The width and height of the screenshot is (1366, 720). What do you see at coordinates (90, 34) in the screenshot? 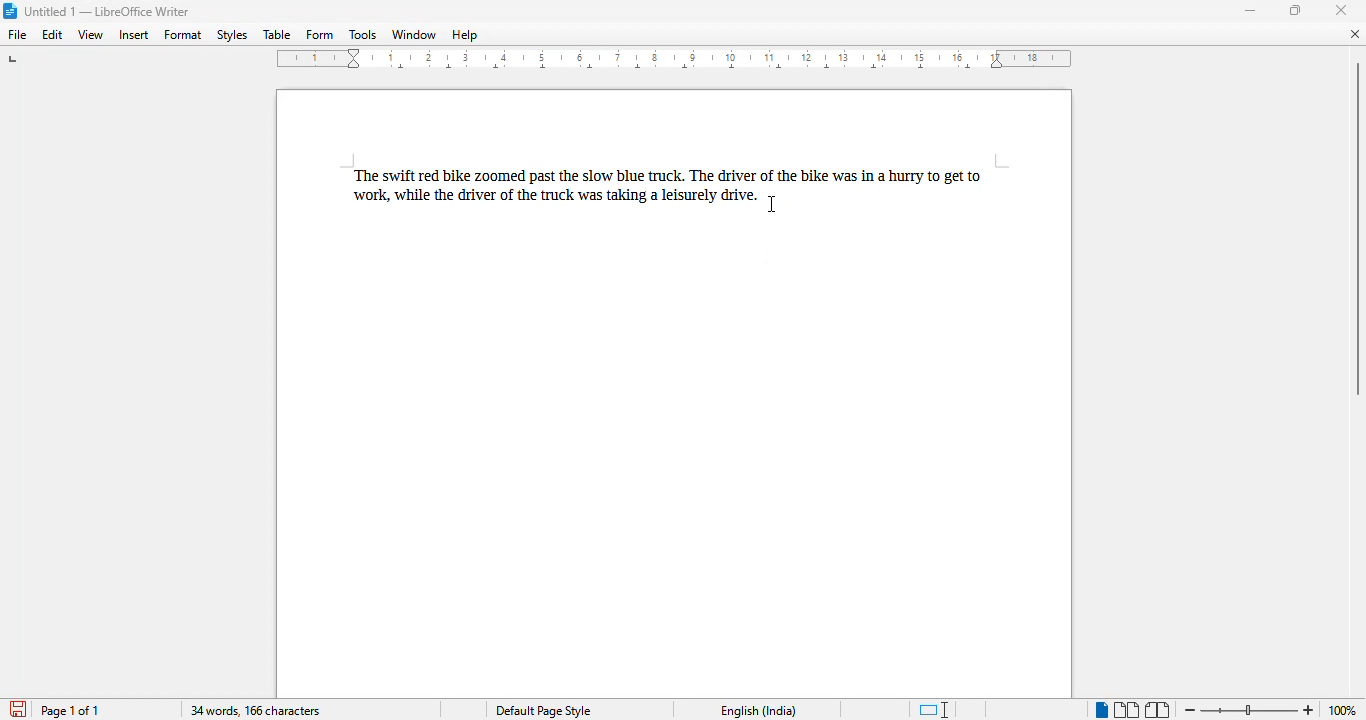
I see `view` at bounding box center [90, 34].